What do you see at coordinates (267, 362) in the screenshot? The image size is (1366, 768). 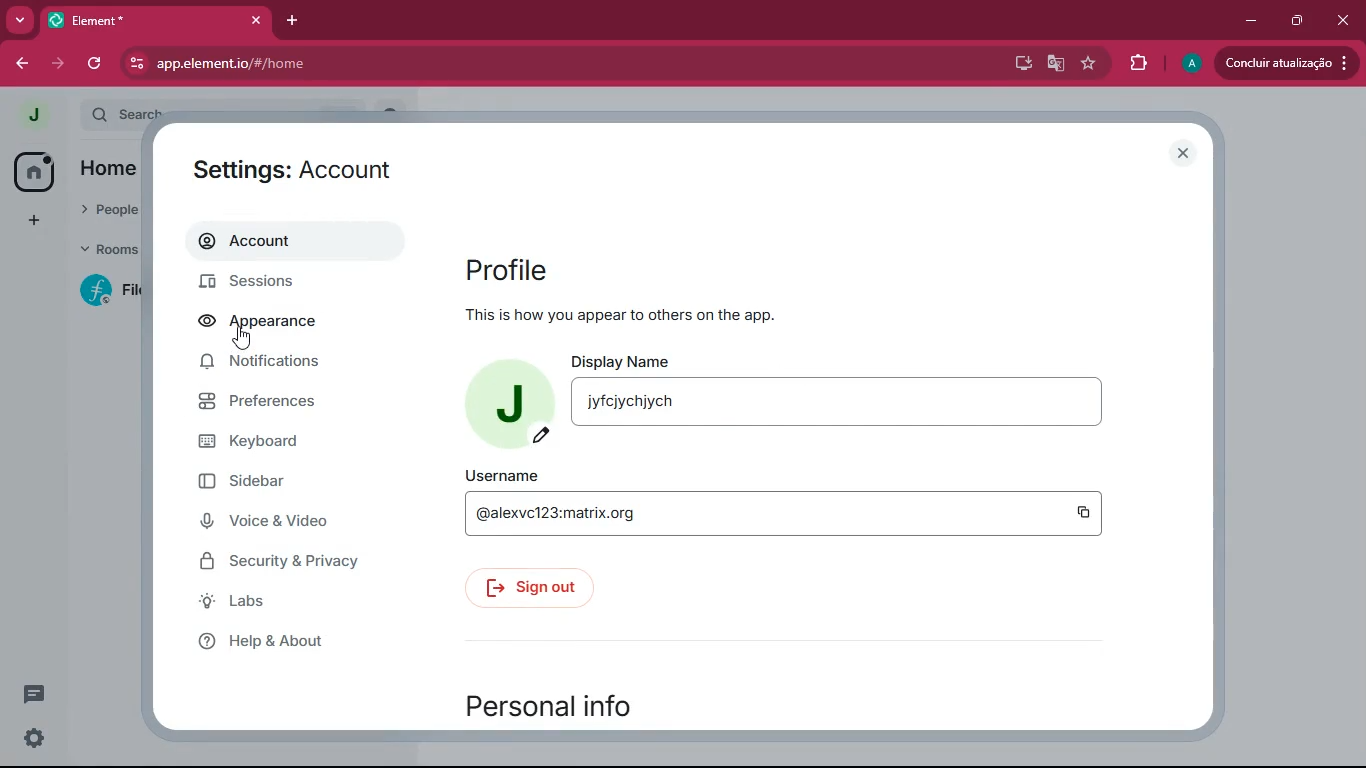 I see `notifications` at bounding box center [267, 362].